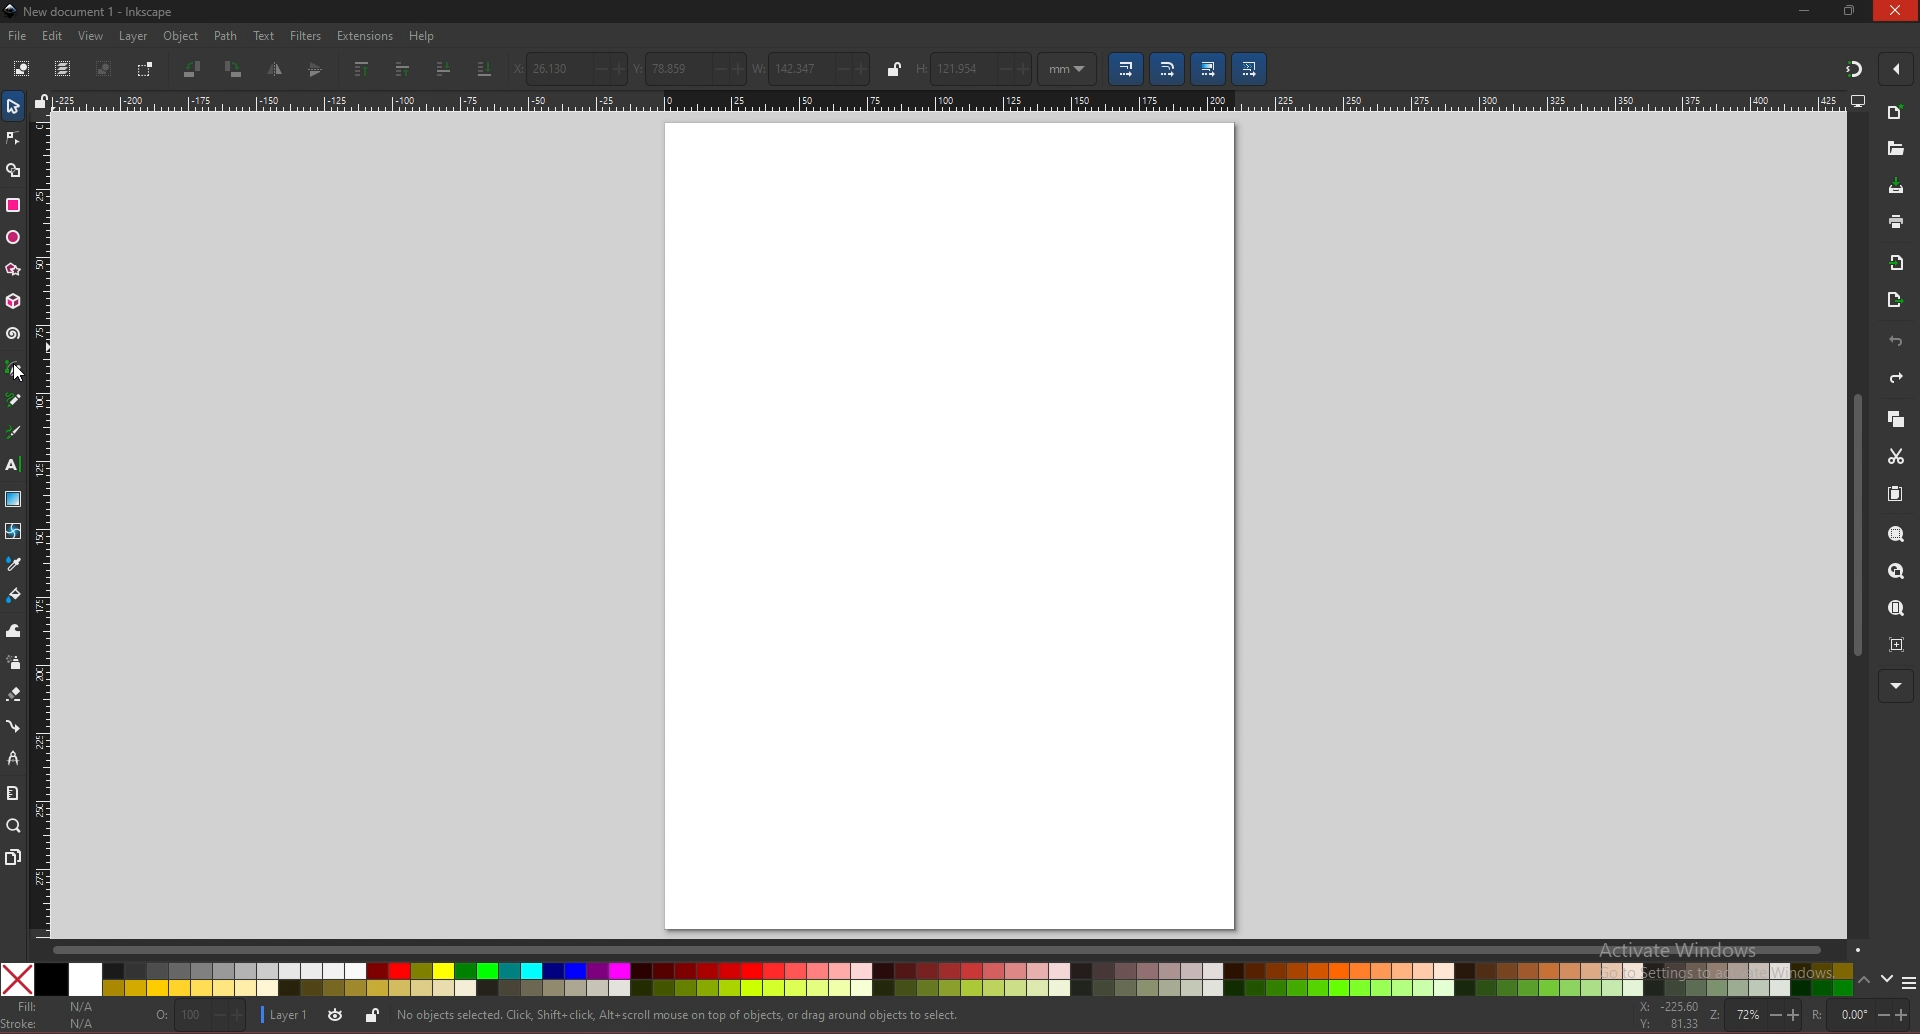 Image resolution: width=1920 pixels, height=1034 pixels. What do you see at coordinates (12, 465) in the screenshot?
I see `text` at bounding box center [12, 465].